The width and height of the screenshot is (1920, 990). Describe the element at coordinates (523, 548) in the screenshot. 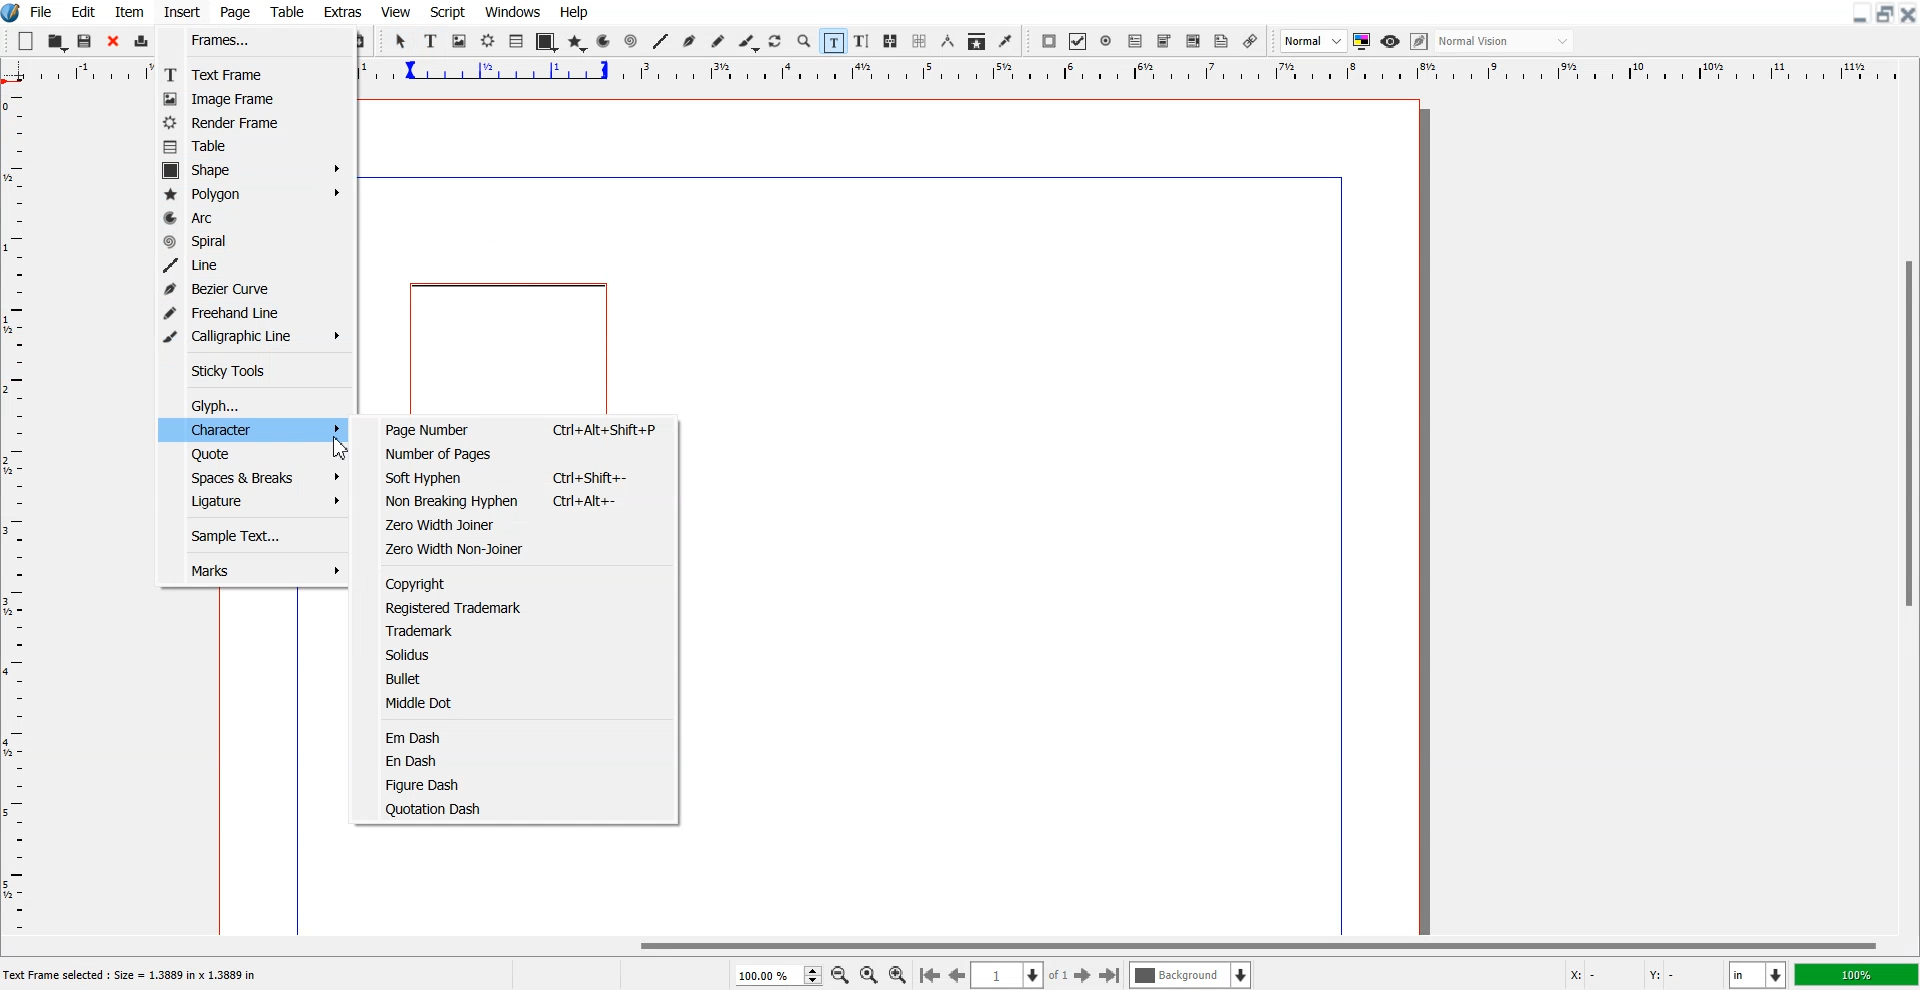

I see `Zero Width Non-Joiner` at that location.